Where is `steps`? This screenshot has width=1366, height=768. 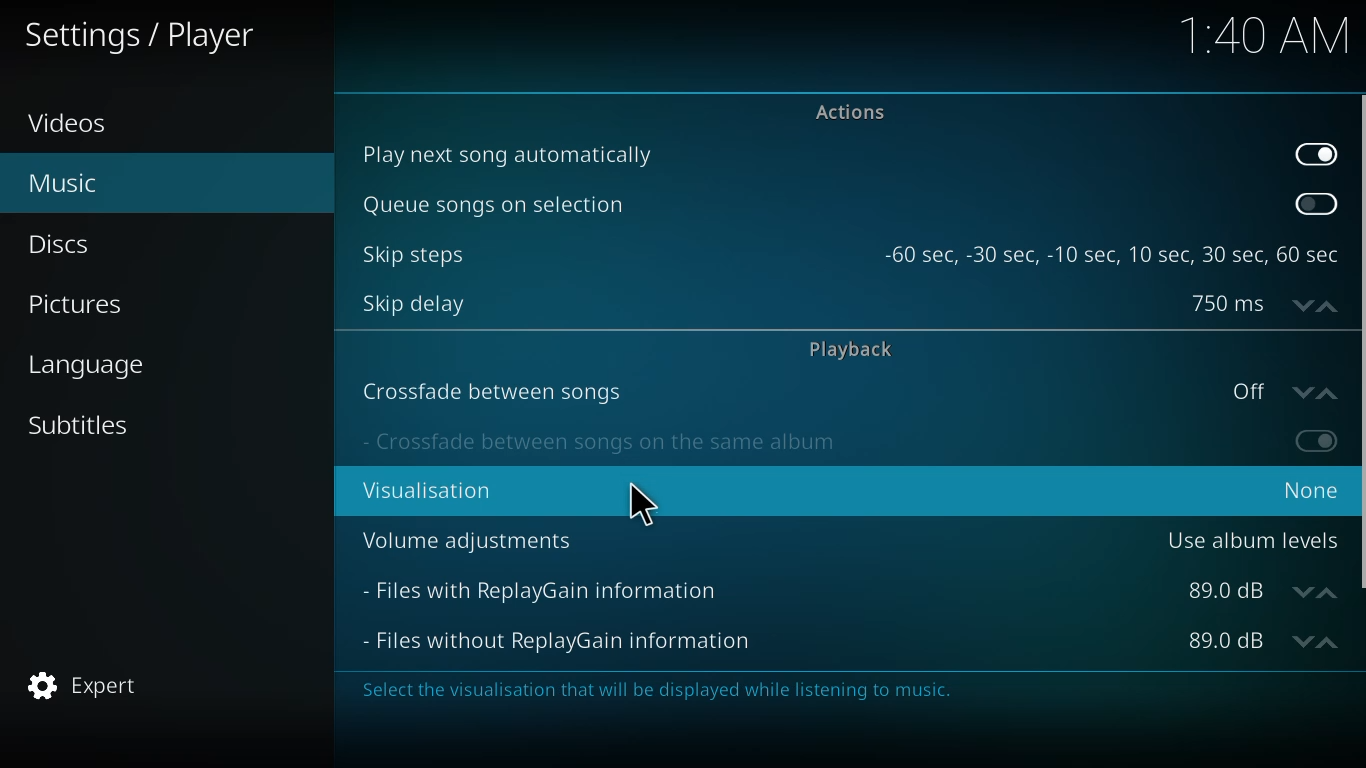 steps is located at coordinates (1114, 254).